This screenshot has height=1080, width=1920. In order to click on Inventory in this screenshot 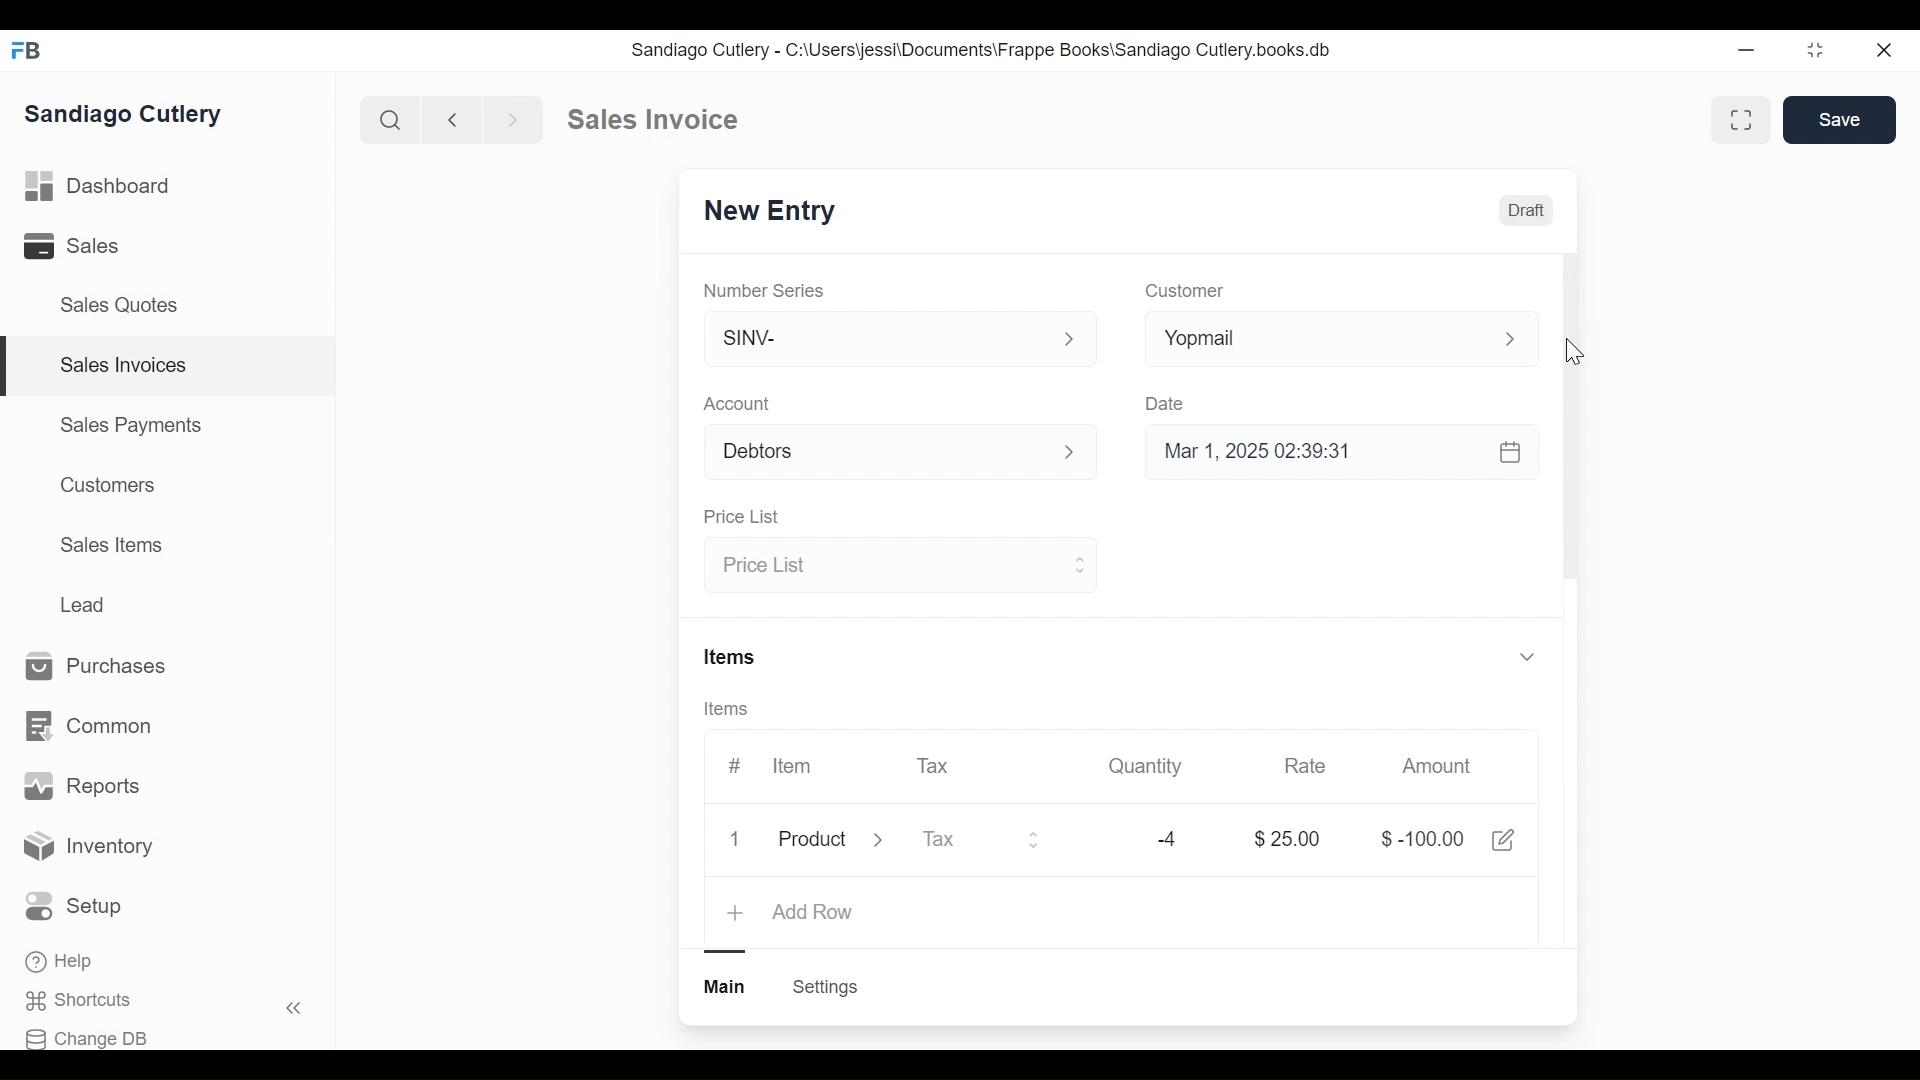, I will do `click(86, 843)`.